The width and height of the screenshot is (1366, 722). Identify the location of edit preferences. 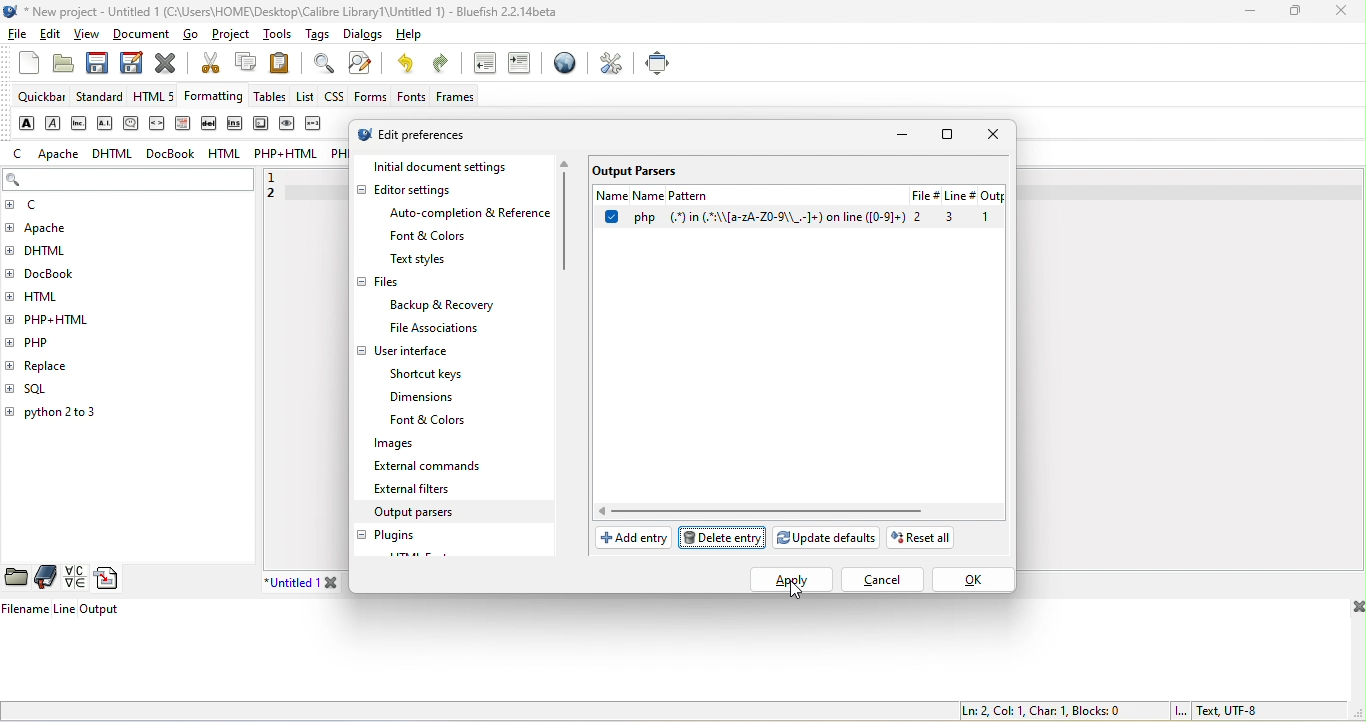
(431, 135).